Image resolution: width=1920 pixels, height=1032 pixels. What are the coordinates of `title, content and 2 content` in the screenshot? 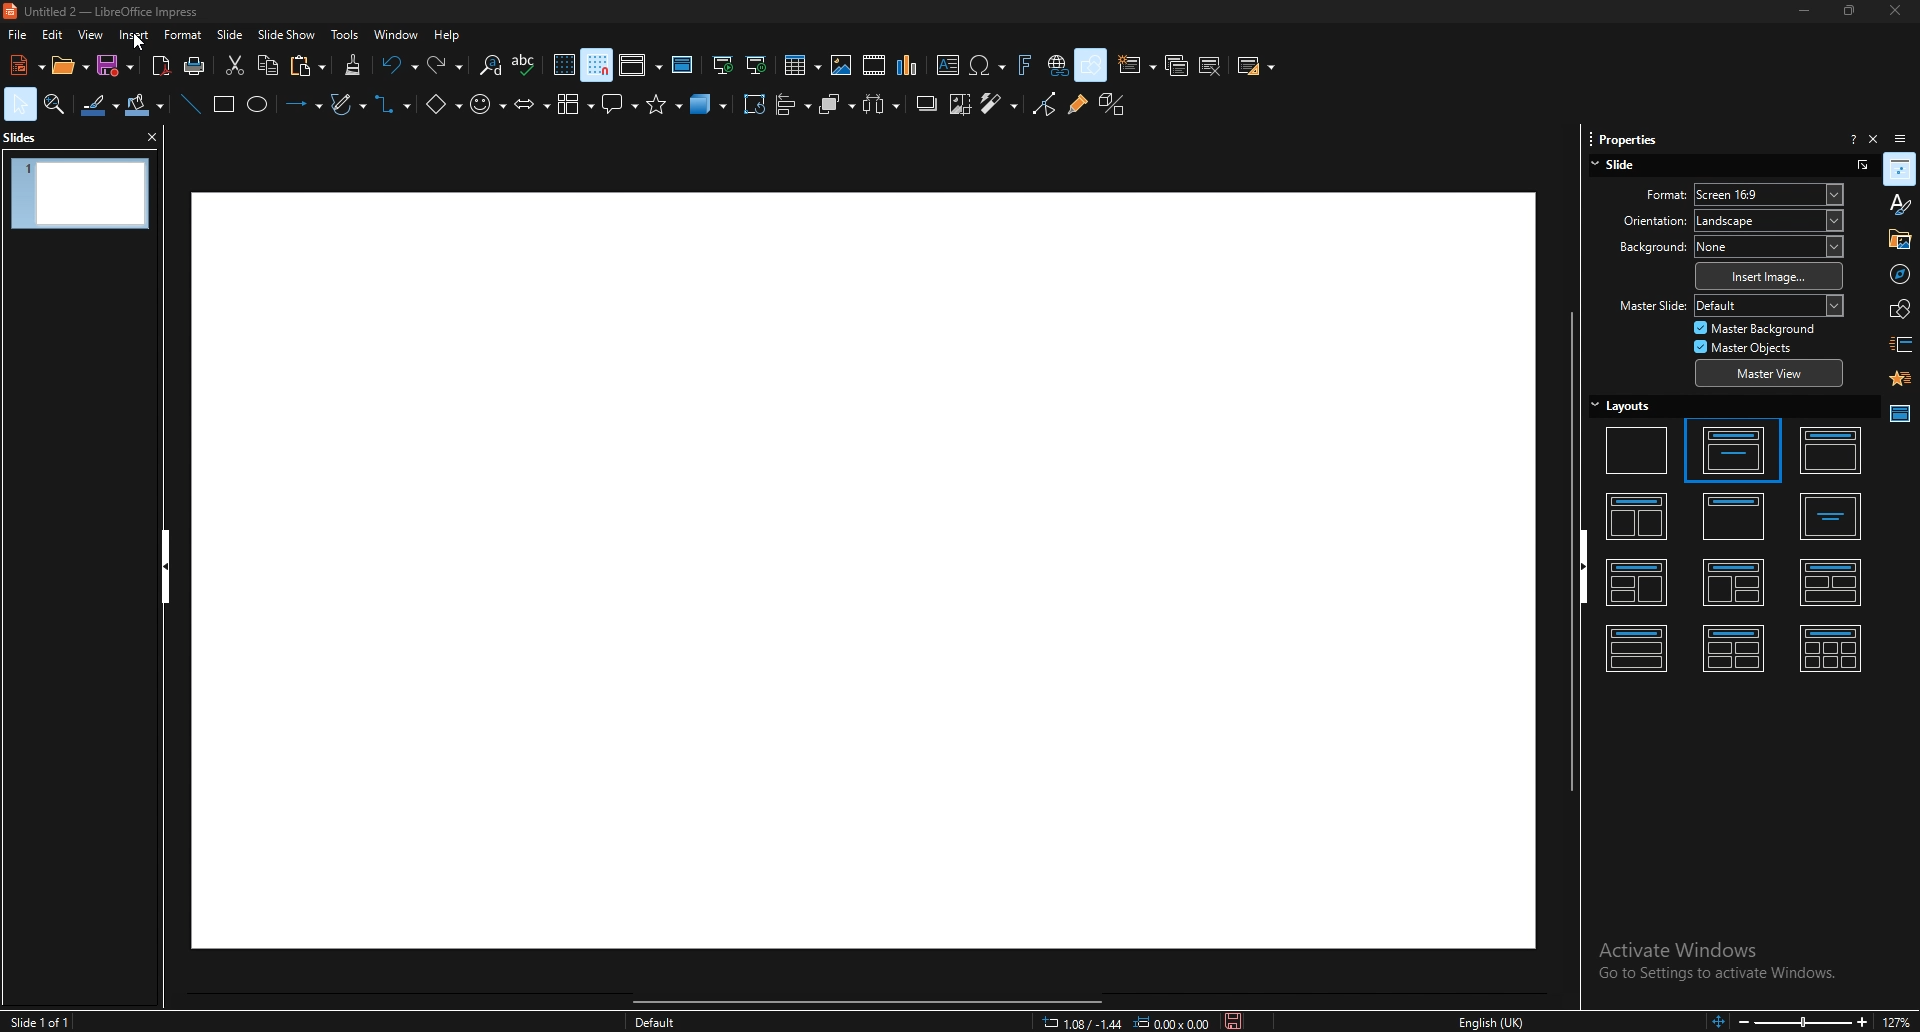 It's located at (1734, 582).